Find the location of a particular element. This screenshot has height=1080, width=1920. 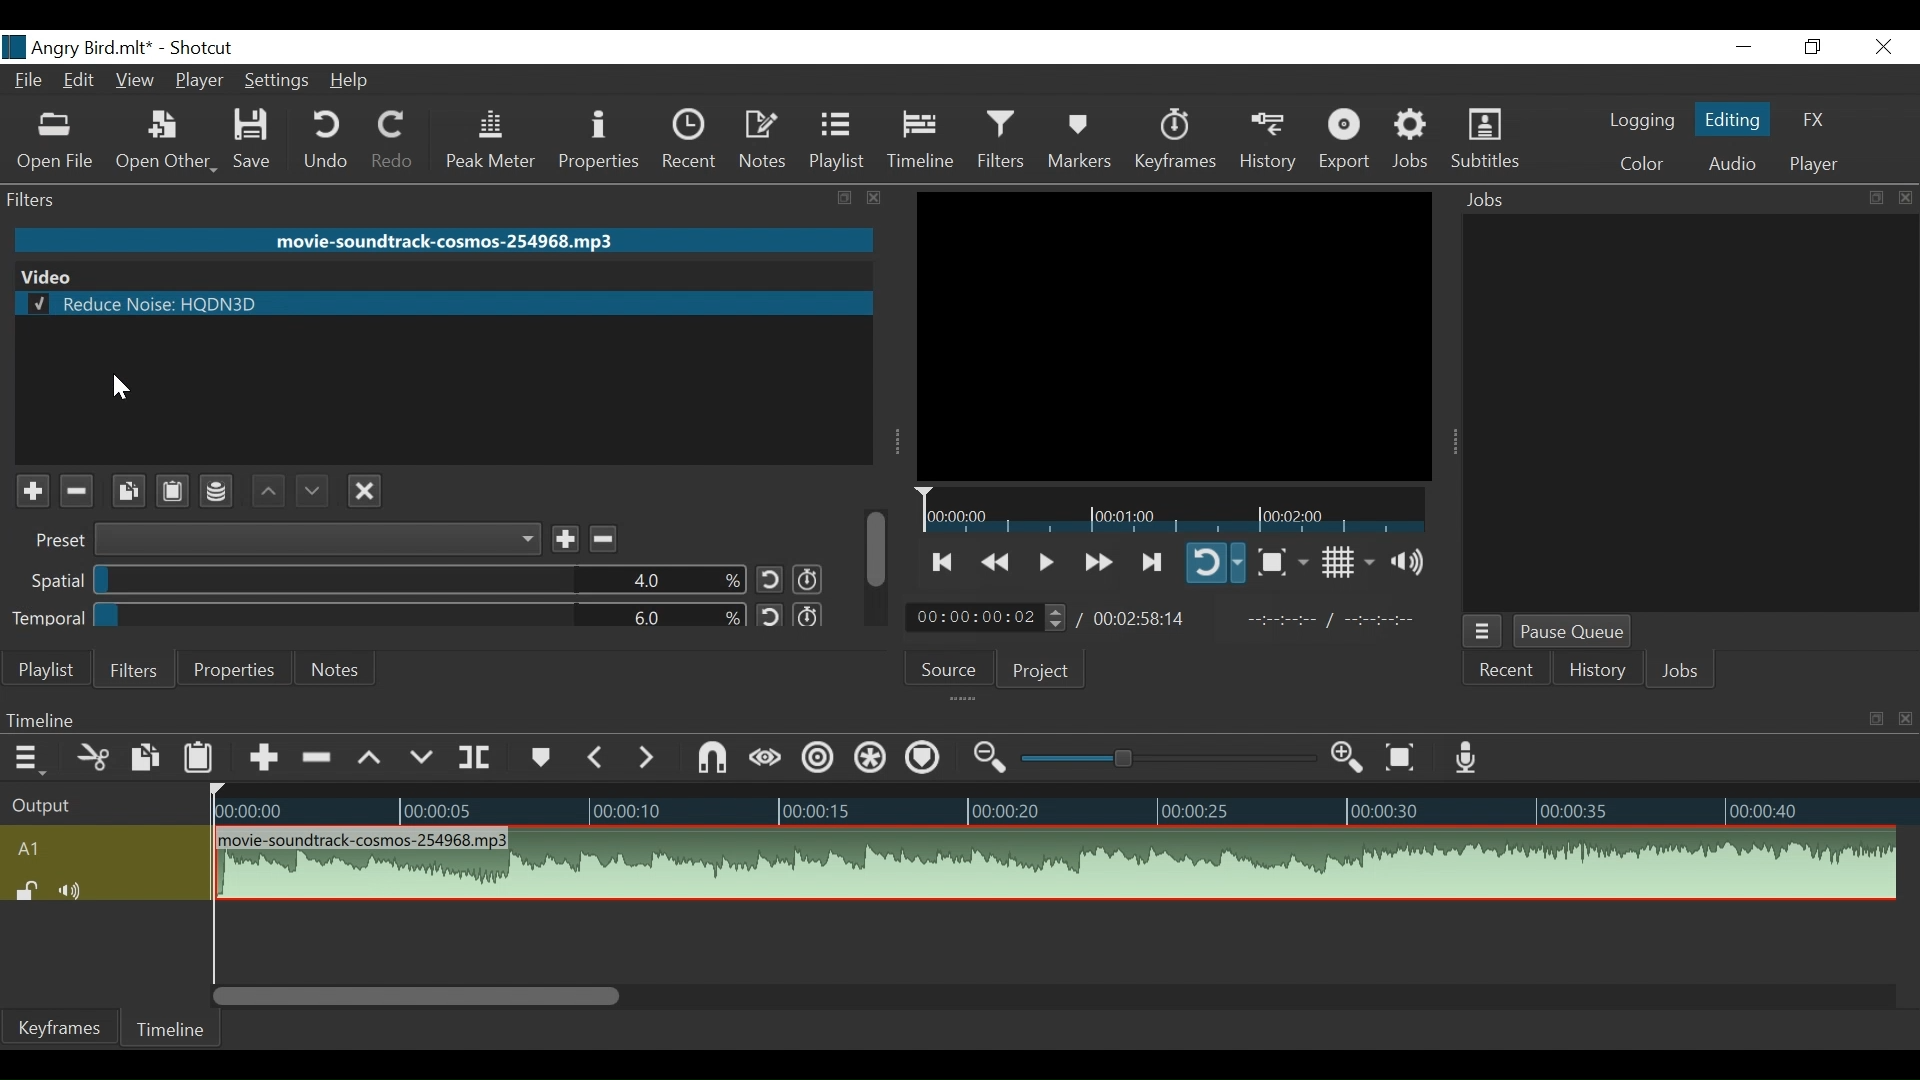

Video is located at coordinates (46, 275).